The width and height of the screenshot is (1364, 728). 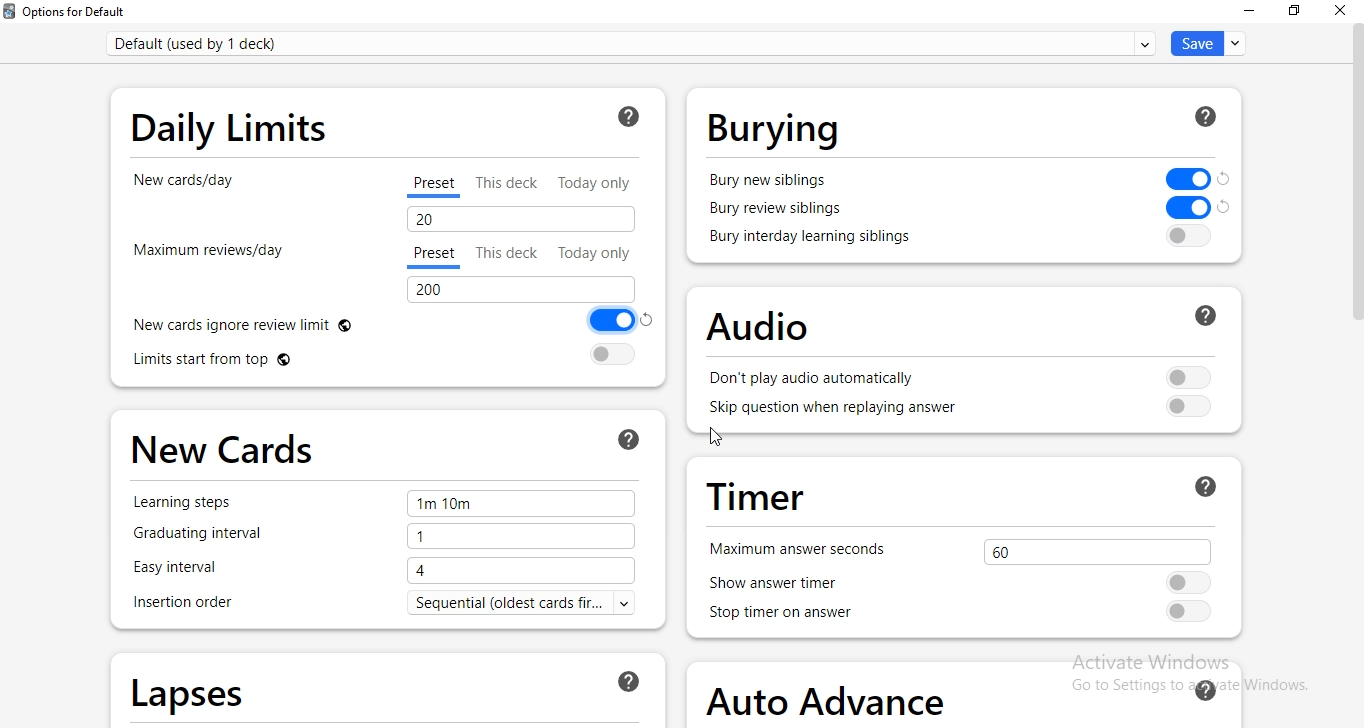 I want to click on cursor, so click(x=719, y=437).